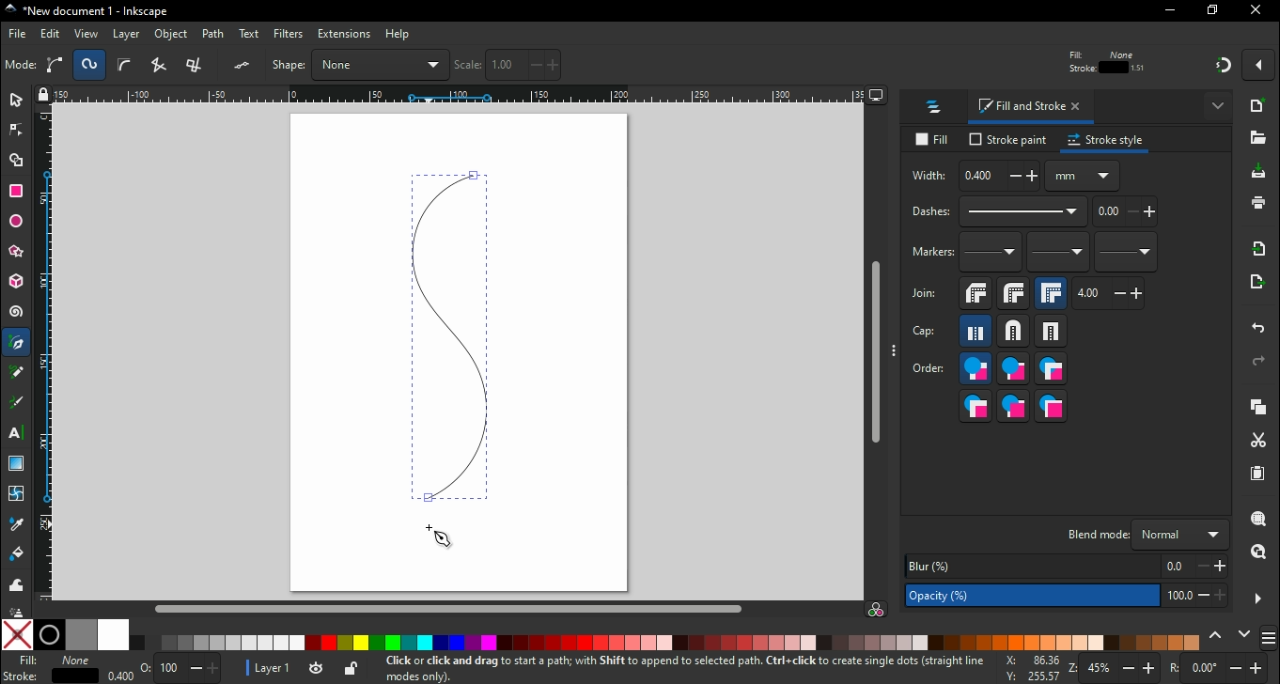  I want to click on text tool, so click(17, 433).